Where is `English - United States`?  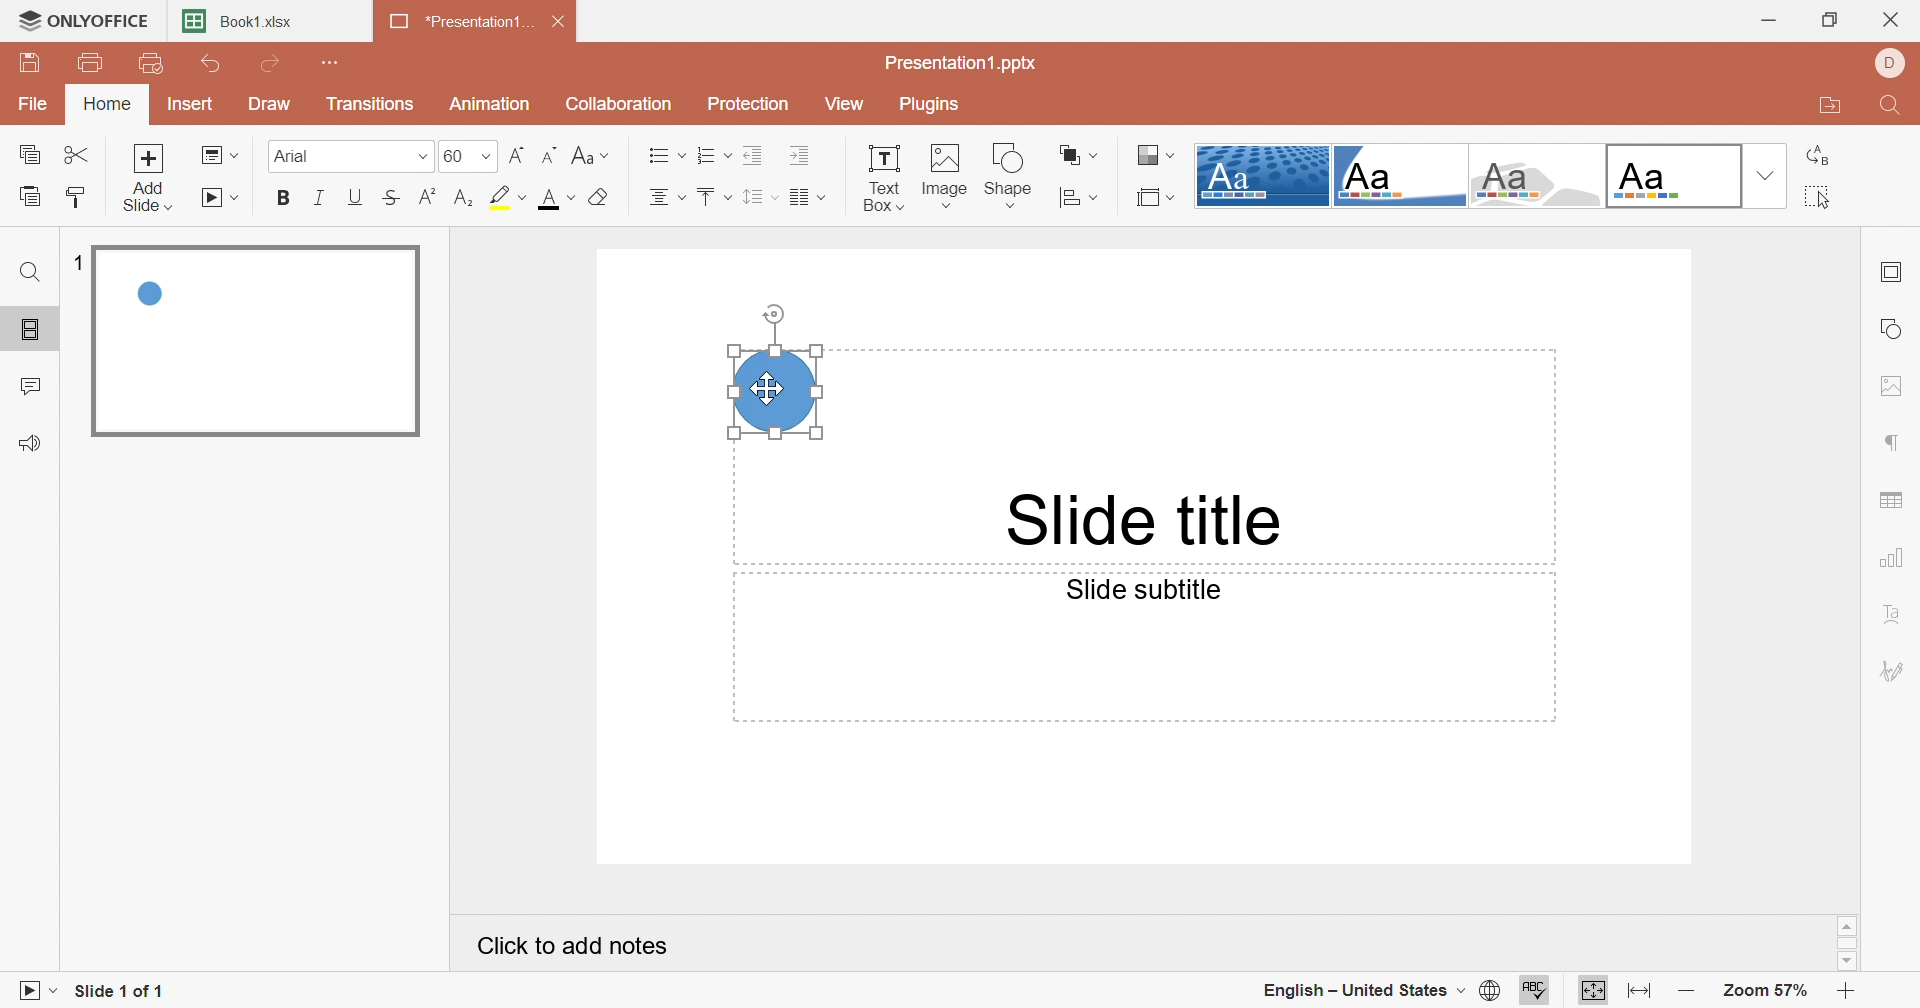 English - United States is located at coordinates (1362, 992).